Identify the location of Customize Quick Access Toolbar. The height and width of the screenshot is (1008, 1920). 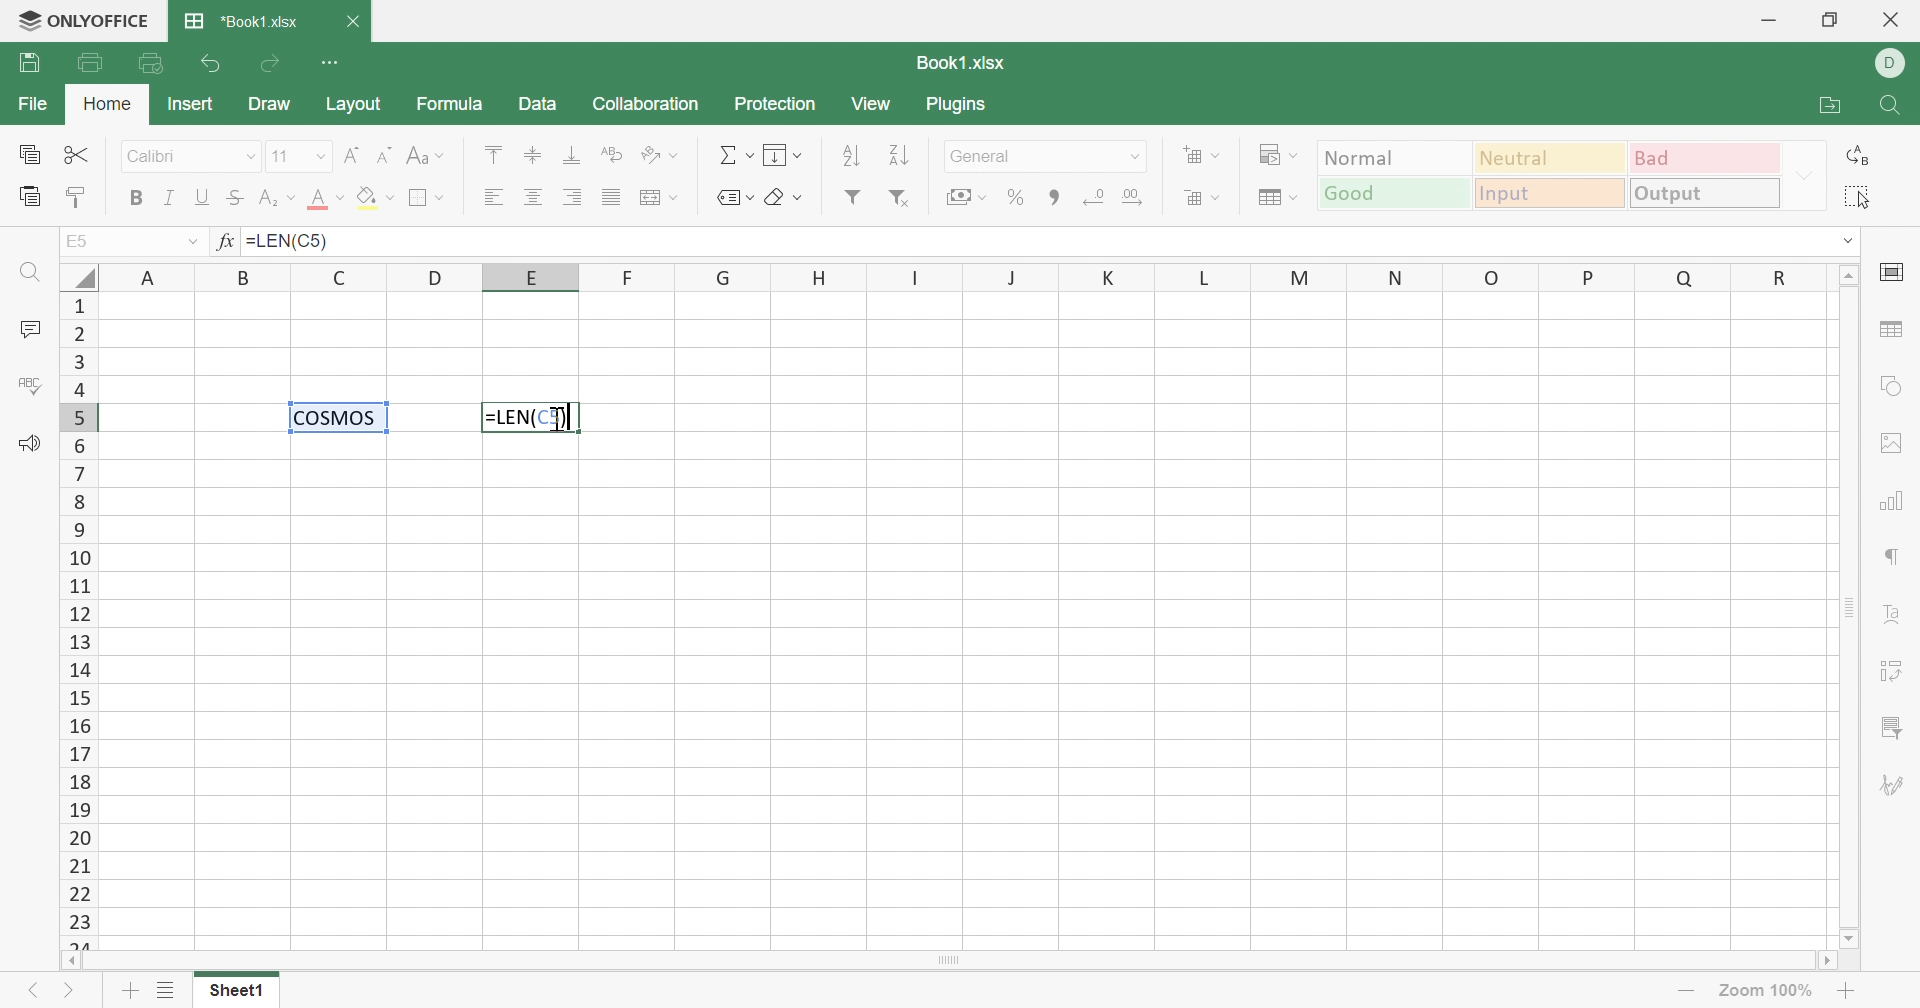
(330, 63).